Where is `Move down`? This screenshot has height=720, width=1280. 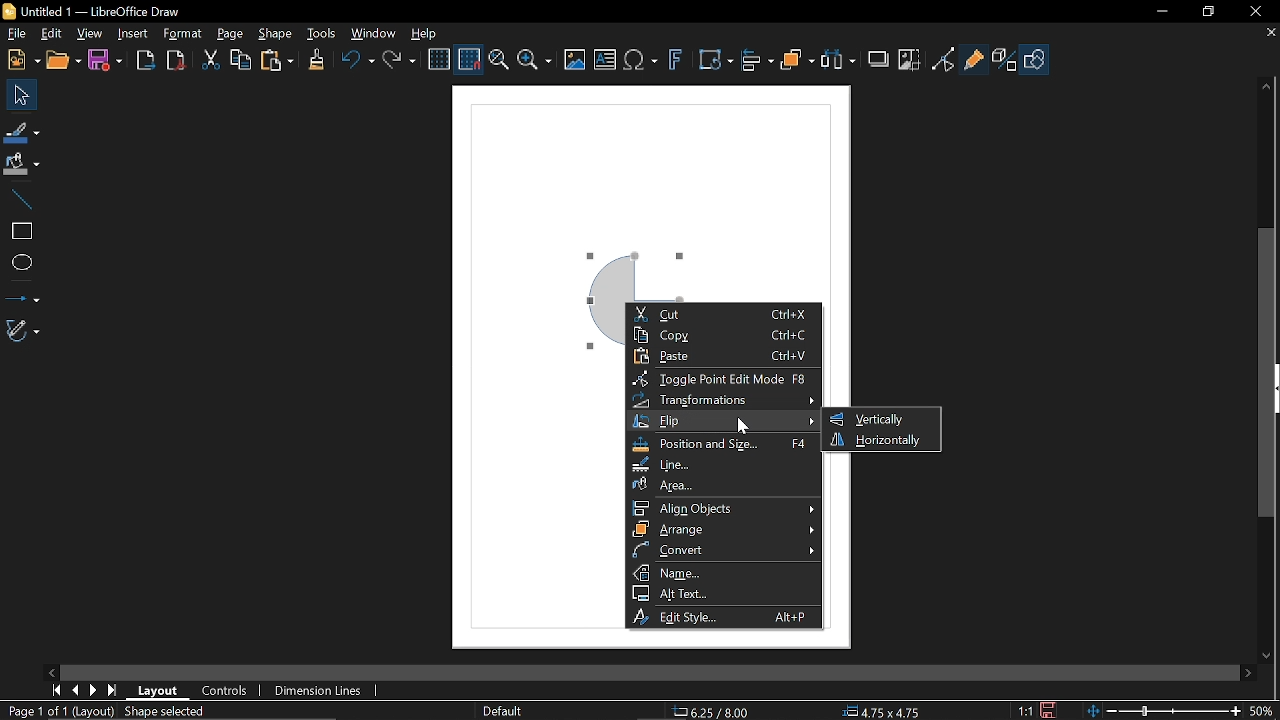 Move down is located at coordinates (1271, 656).